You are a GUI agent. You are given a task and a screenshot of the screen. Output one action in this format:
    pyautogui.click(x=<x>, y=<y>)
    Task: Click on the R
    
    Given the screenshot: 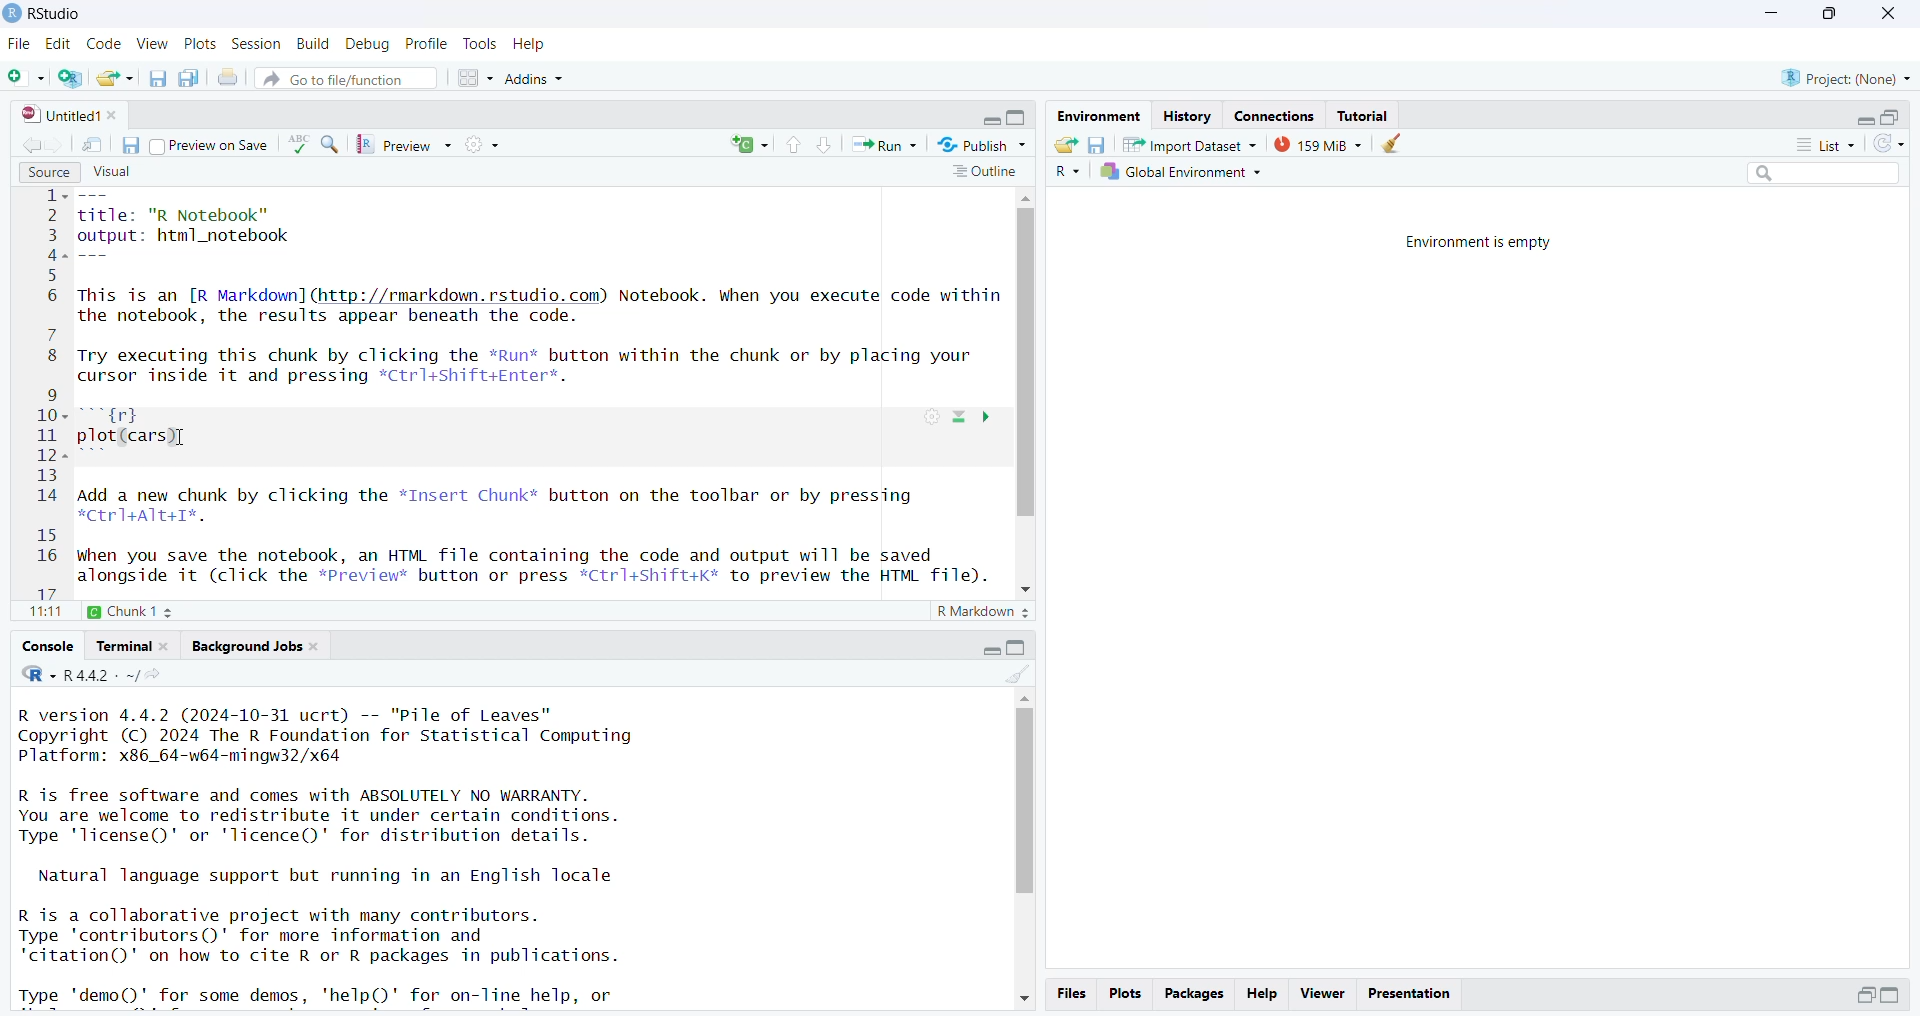 What is the action you would take?
    pyautogui.click(x=1064, y=173)
    